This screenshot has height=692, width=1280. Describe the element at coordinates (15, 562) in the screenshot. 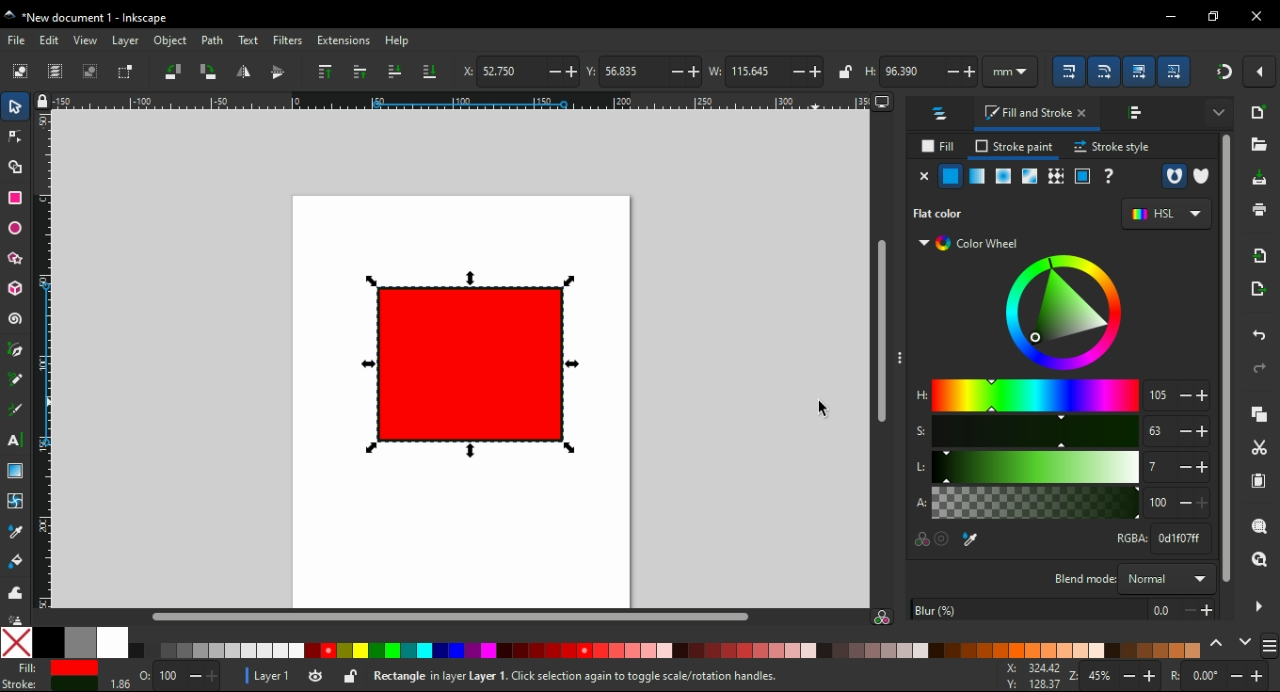

I see `paint bucket tool` at that location.